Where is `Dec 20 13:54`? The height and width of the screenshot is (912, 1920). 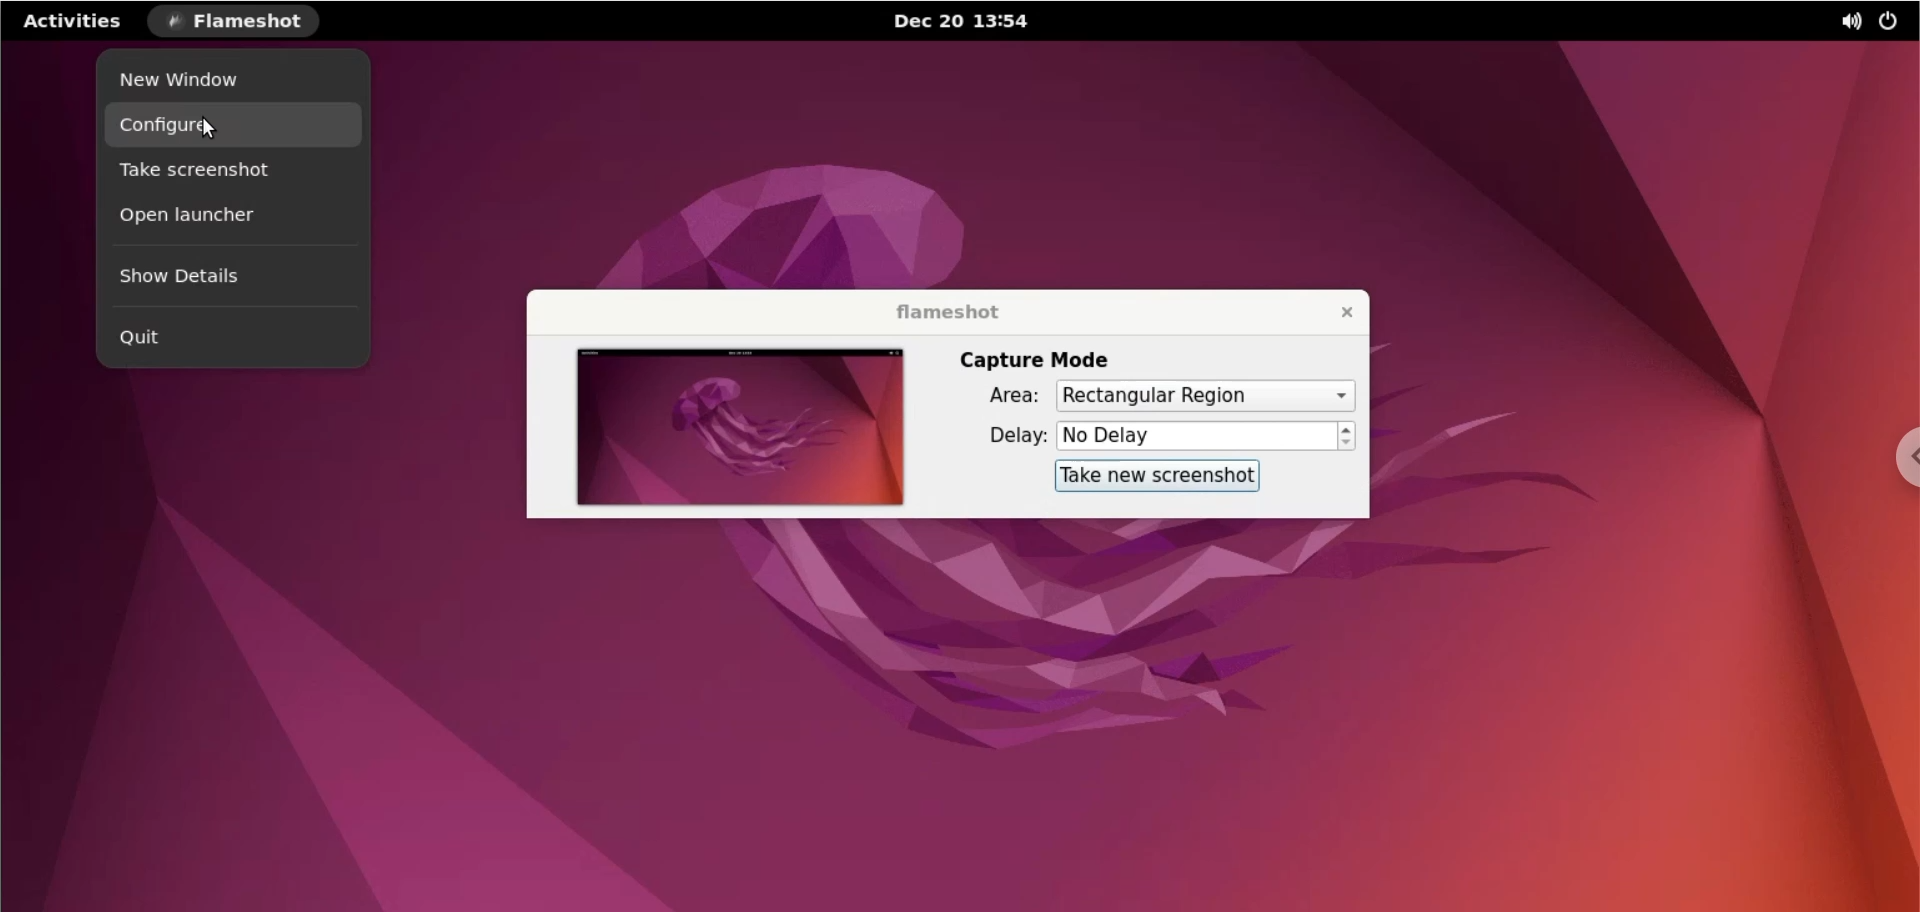 Dec 20 13:54 is located at coordinates (973, 23).